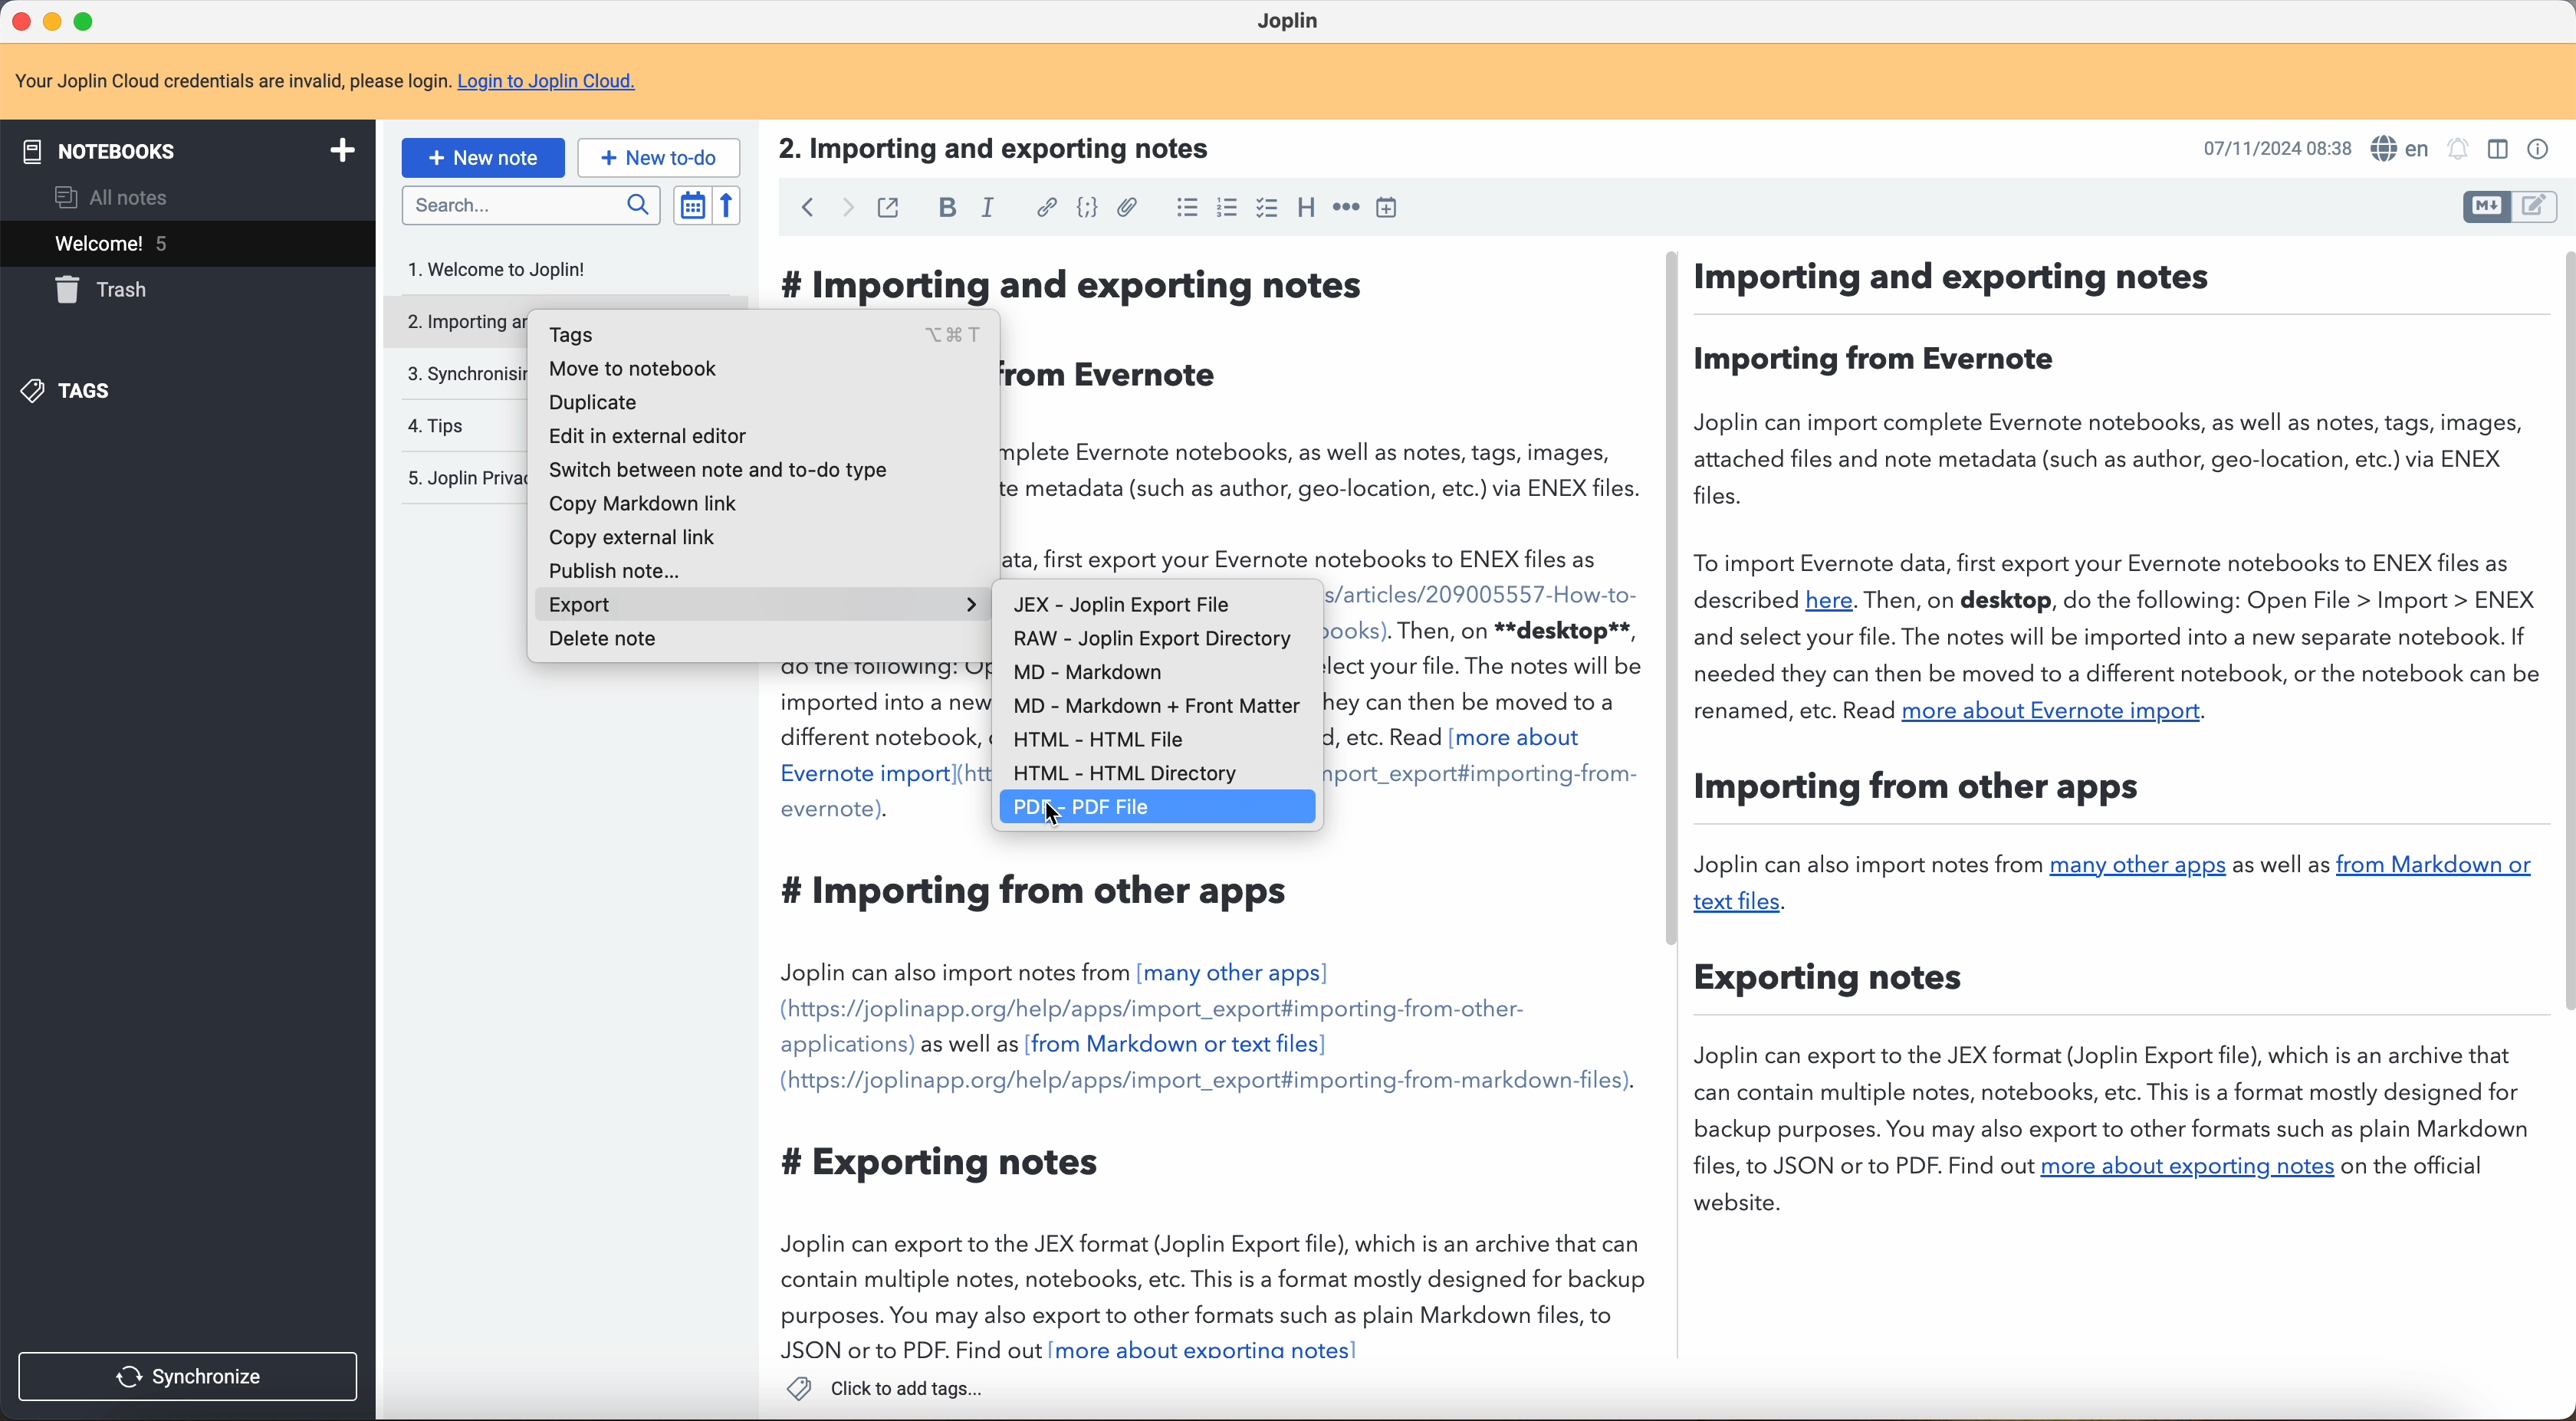  Describe the element at coordinates (2267, 147) in the screenshot. I see `21/12/2024 21:23` at that location.